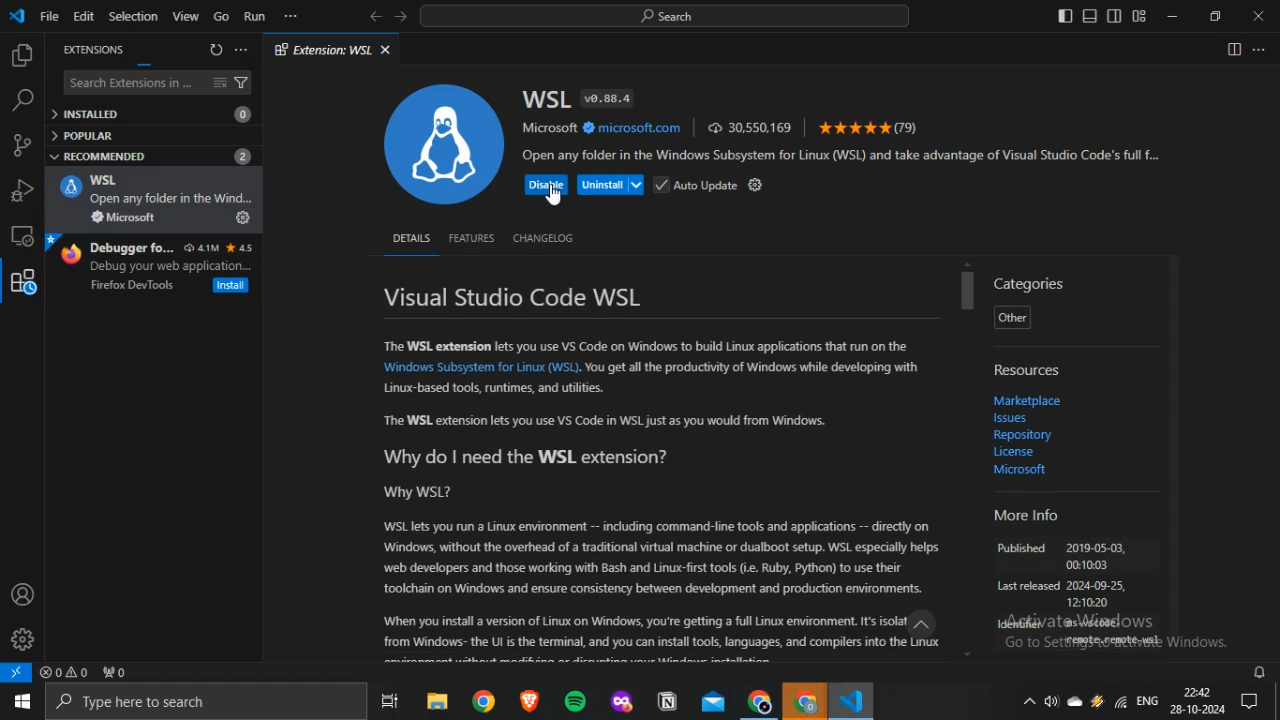 The height and width of the screenshot is (720, 1280). What do you see at coordinates (622, 700) in the screenshot?
I see `mozilla firefox` at bounding box center [622, 700].